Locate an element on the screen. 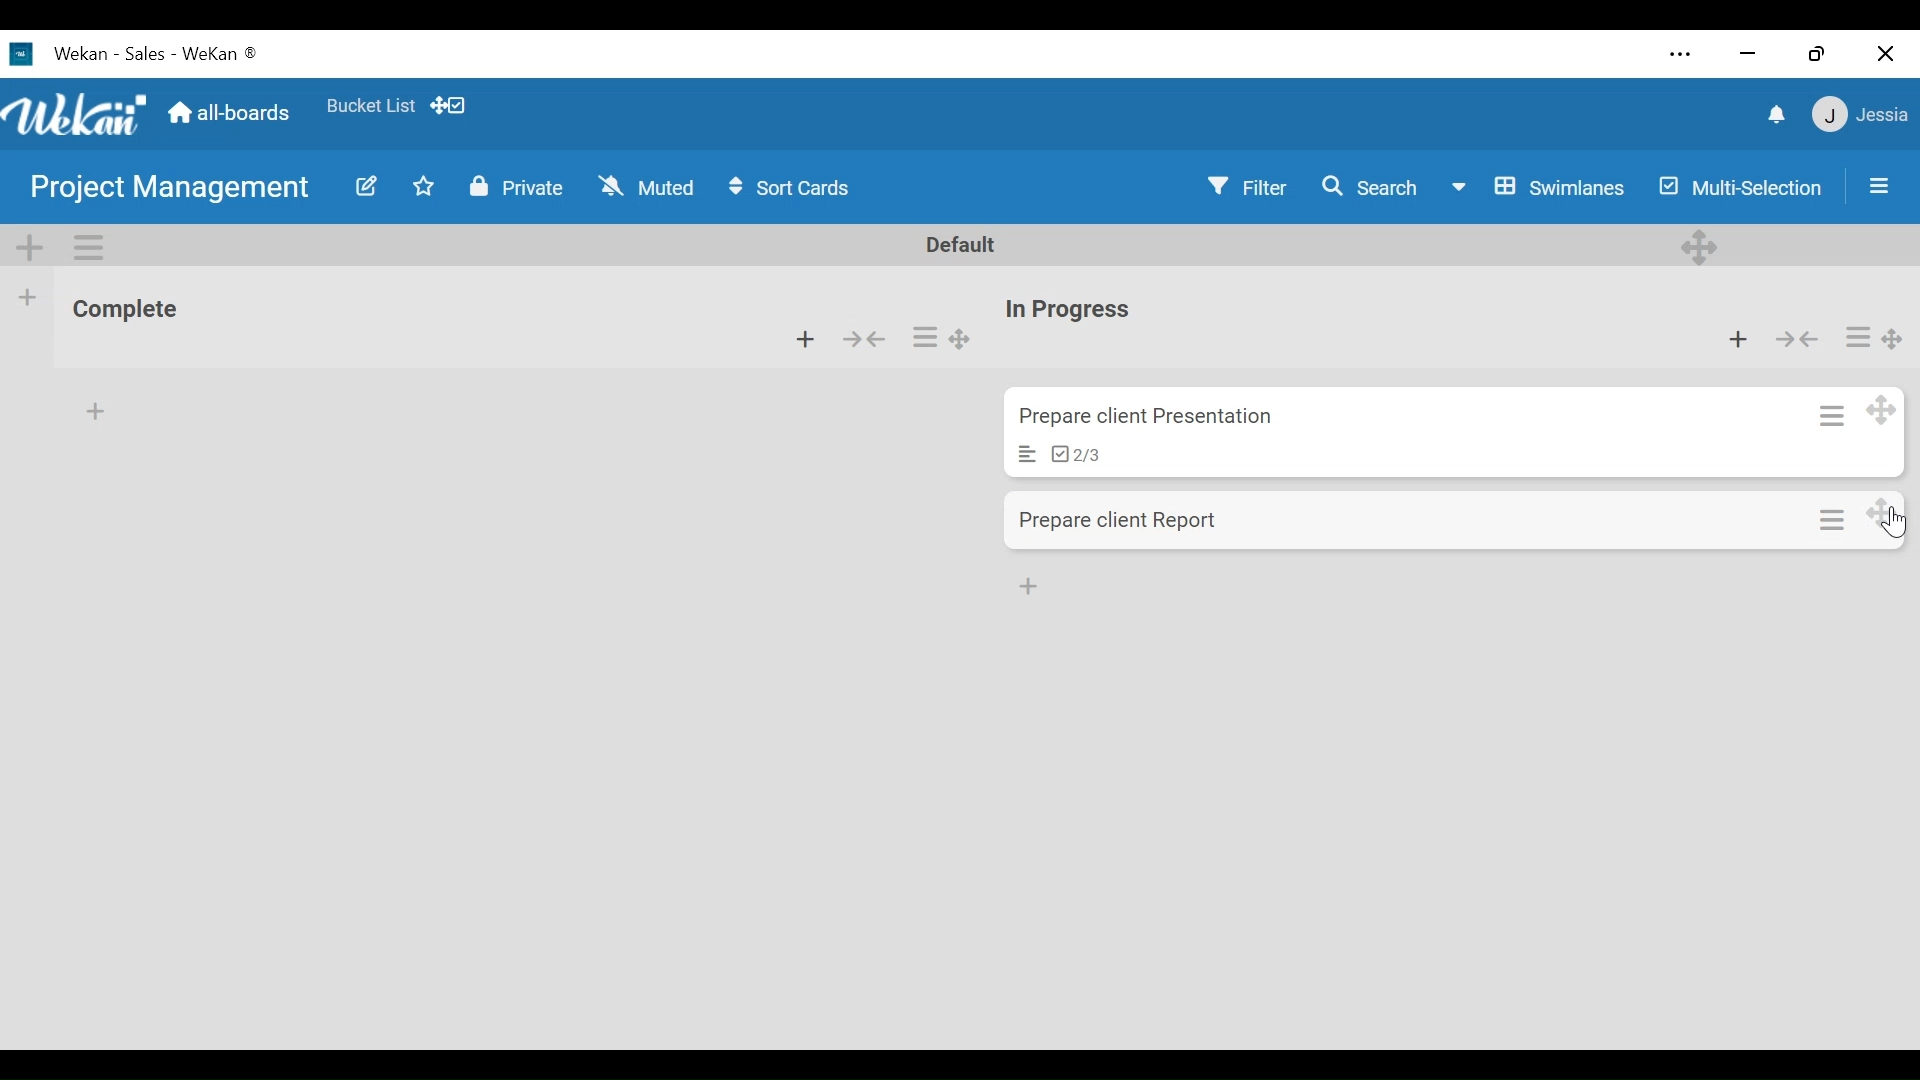 The image size is (1920, 1080). Prepare client report is located at coordinates (1125, 521).